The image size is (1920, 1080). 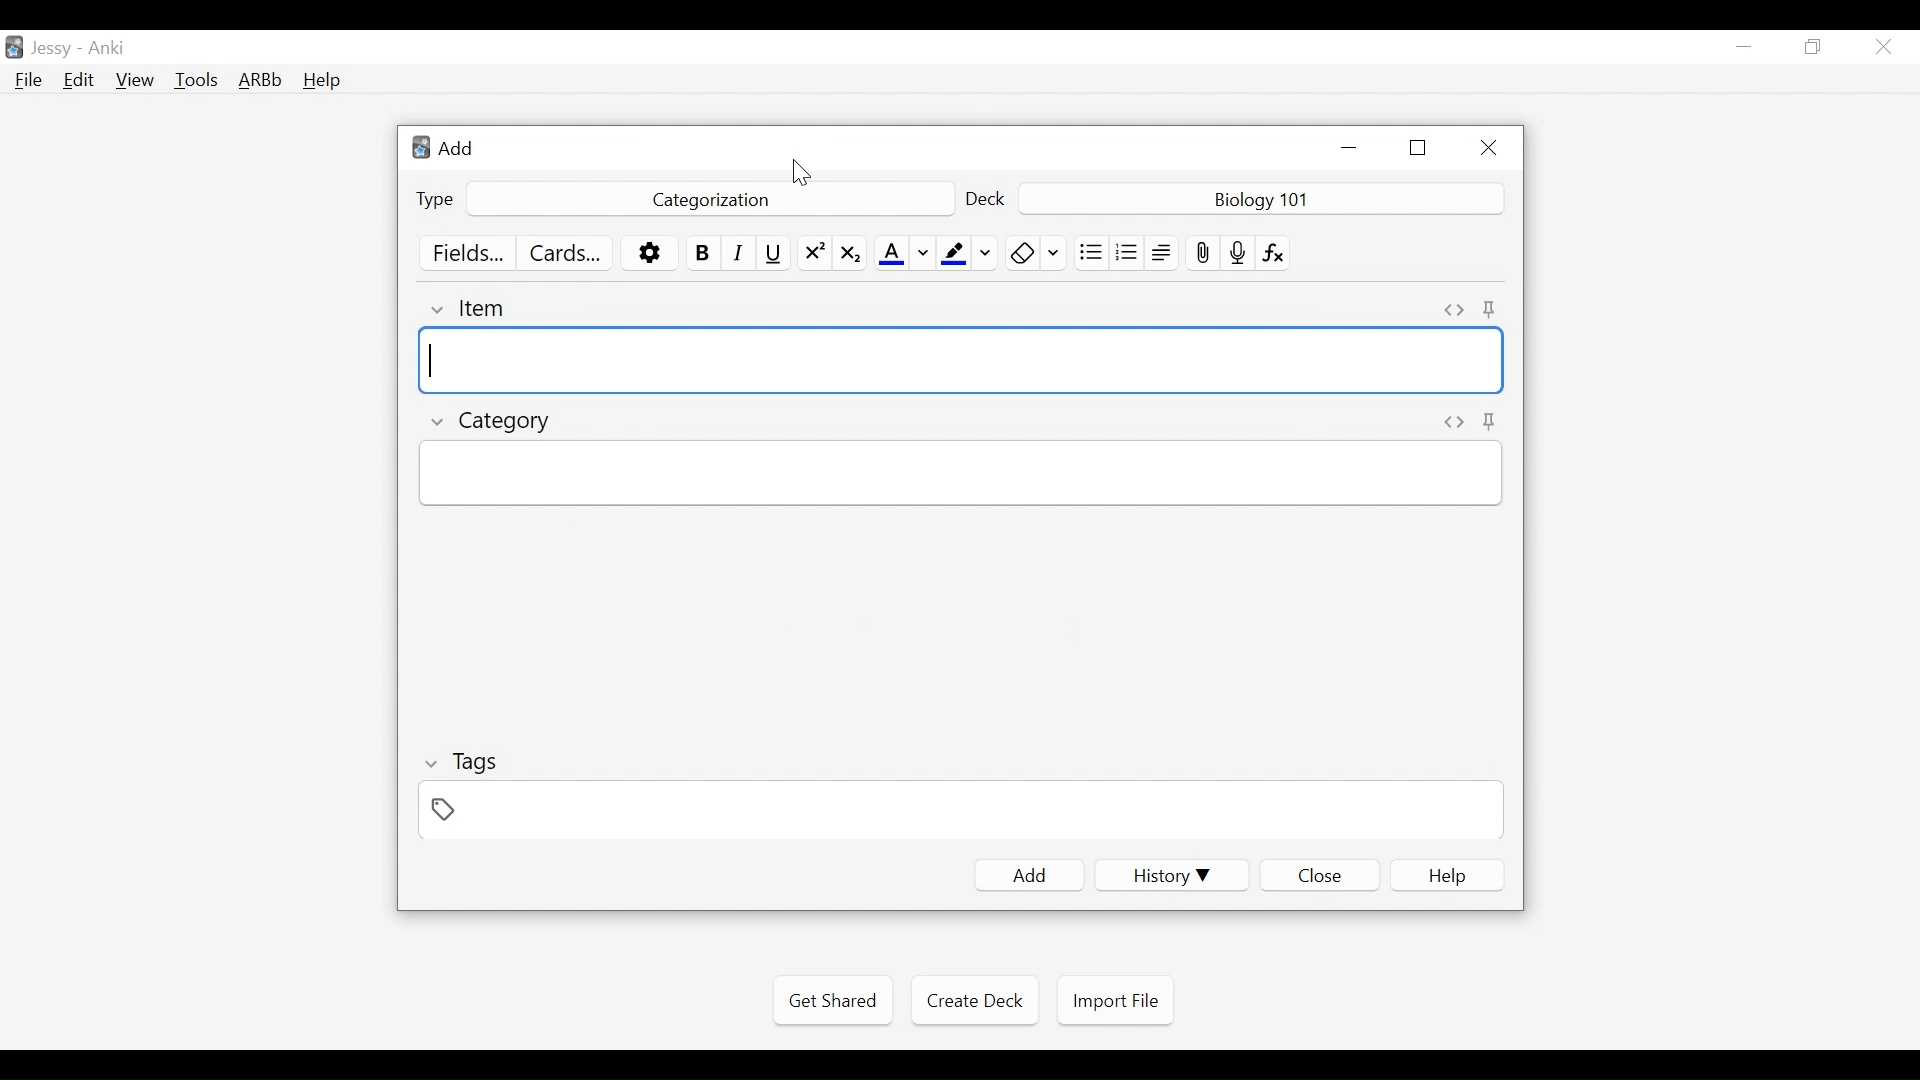 I want to click on Get Shared, so click(x=832, y=1001).